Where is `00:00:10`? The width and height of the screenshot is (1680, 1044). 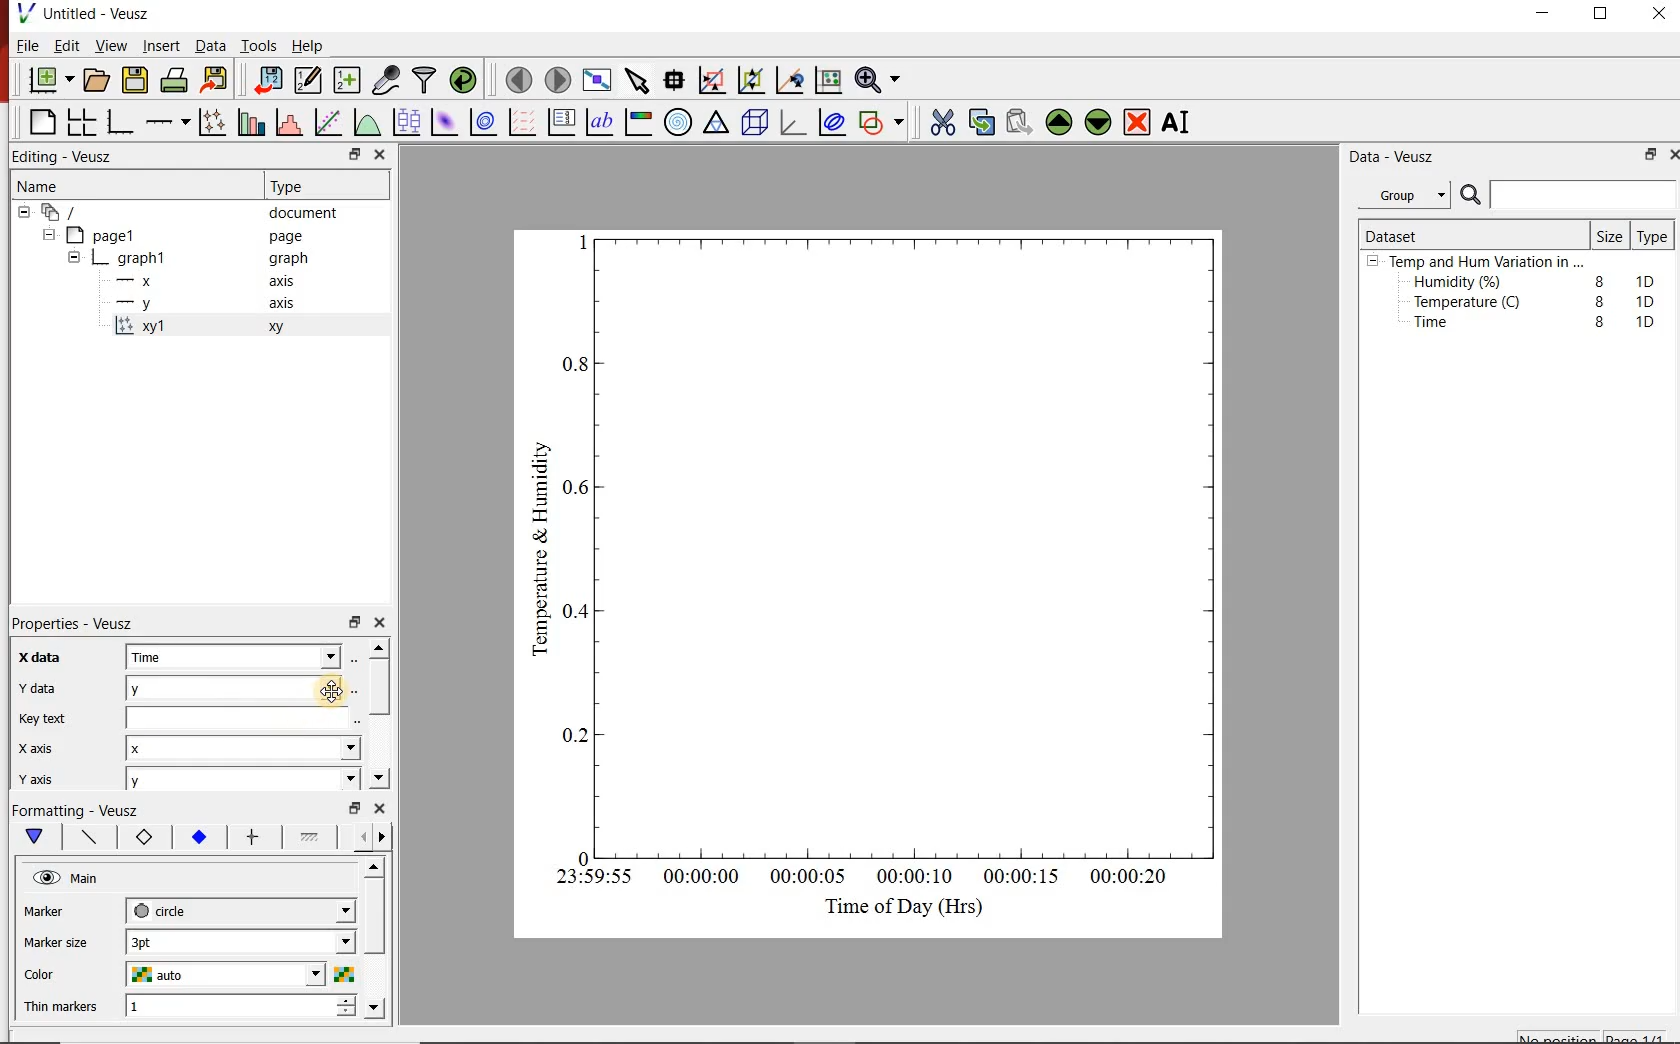
00:00:10 is located at coordinates (913, 875).